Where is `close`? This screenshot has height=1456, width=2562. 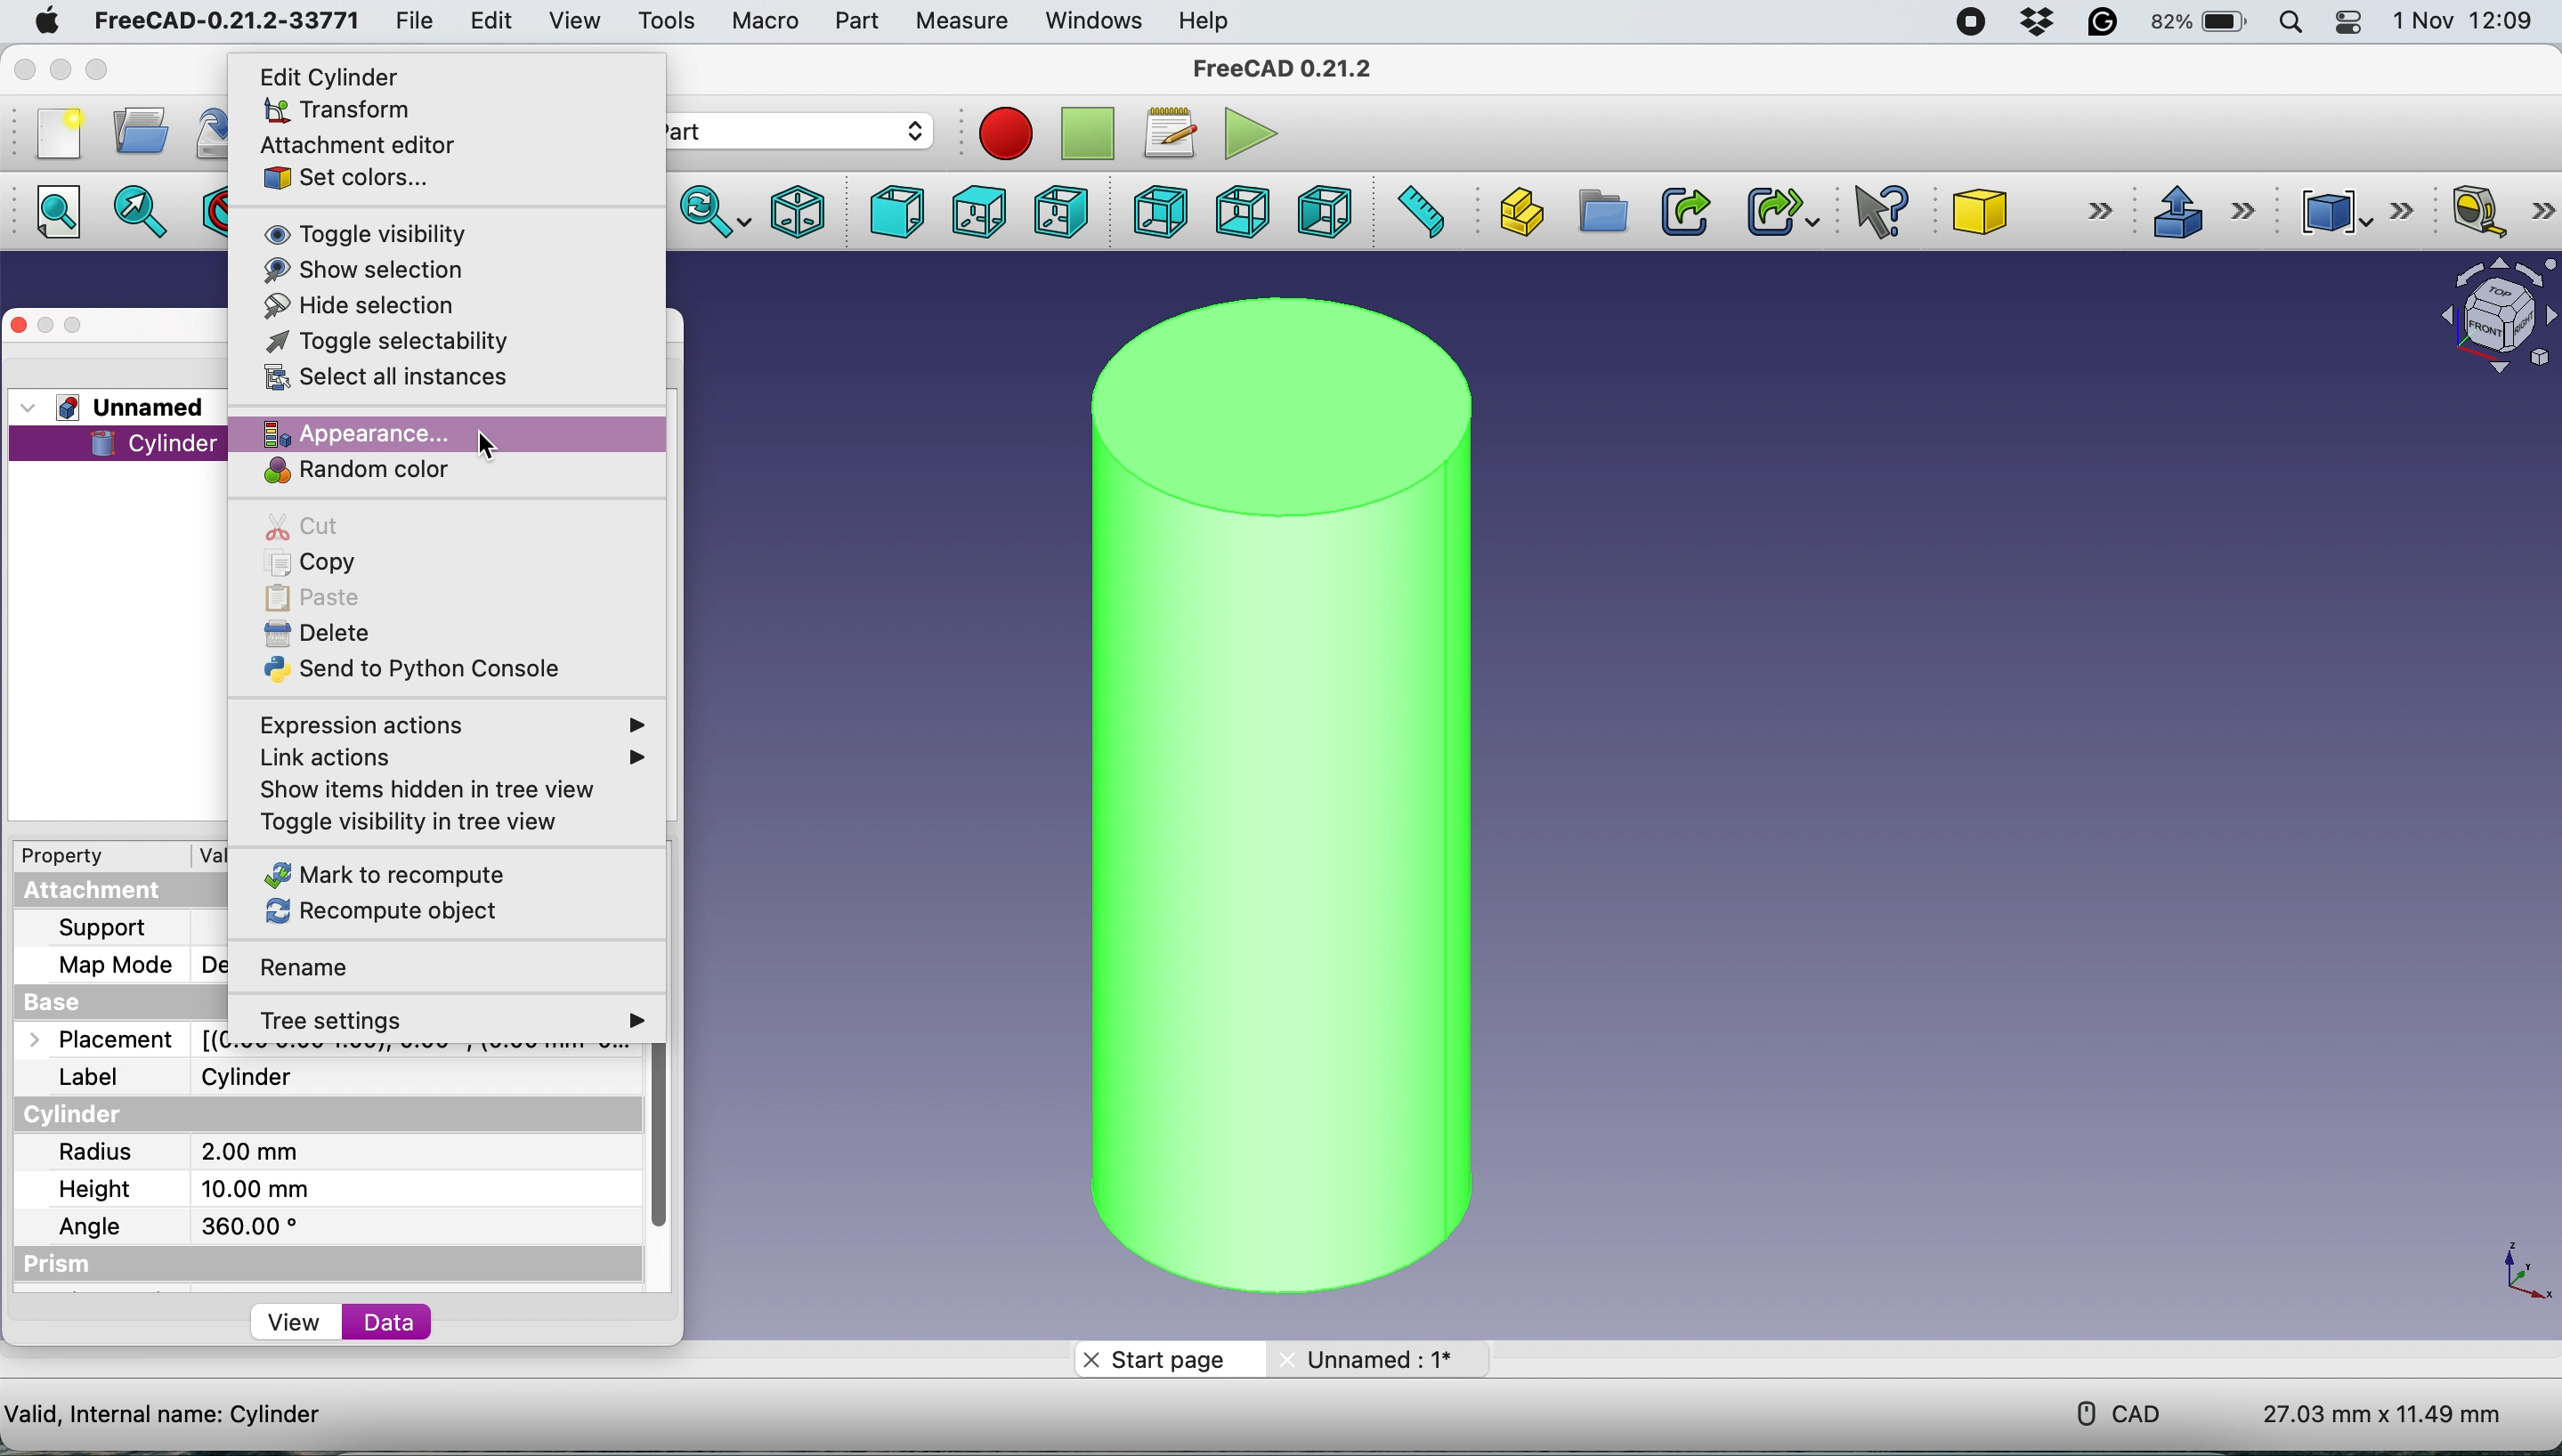
close is located at coordinates (25, 68).